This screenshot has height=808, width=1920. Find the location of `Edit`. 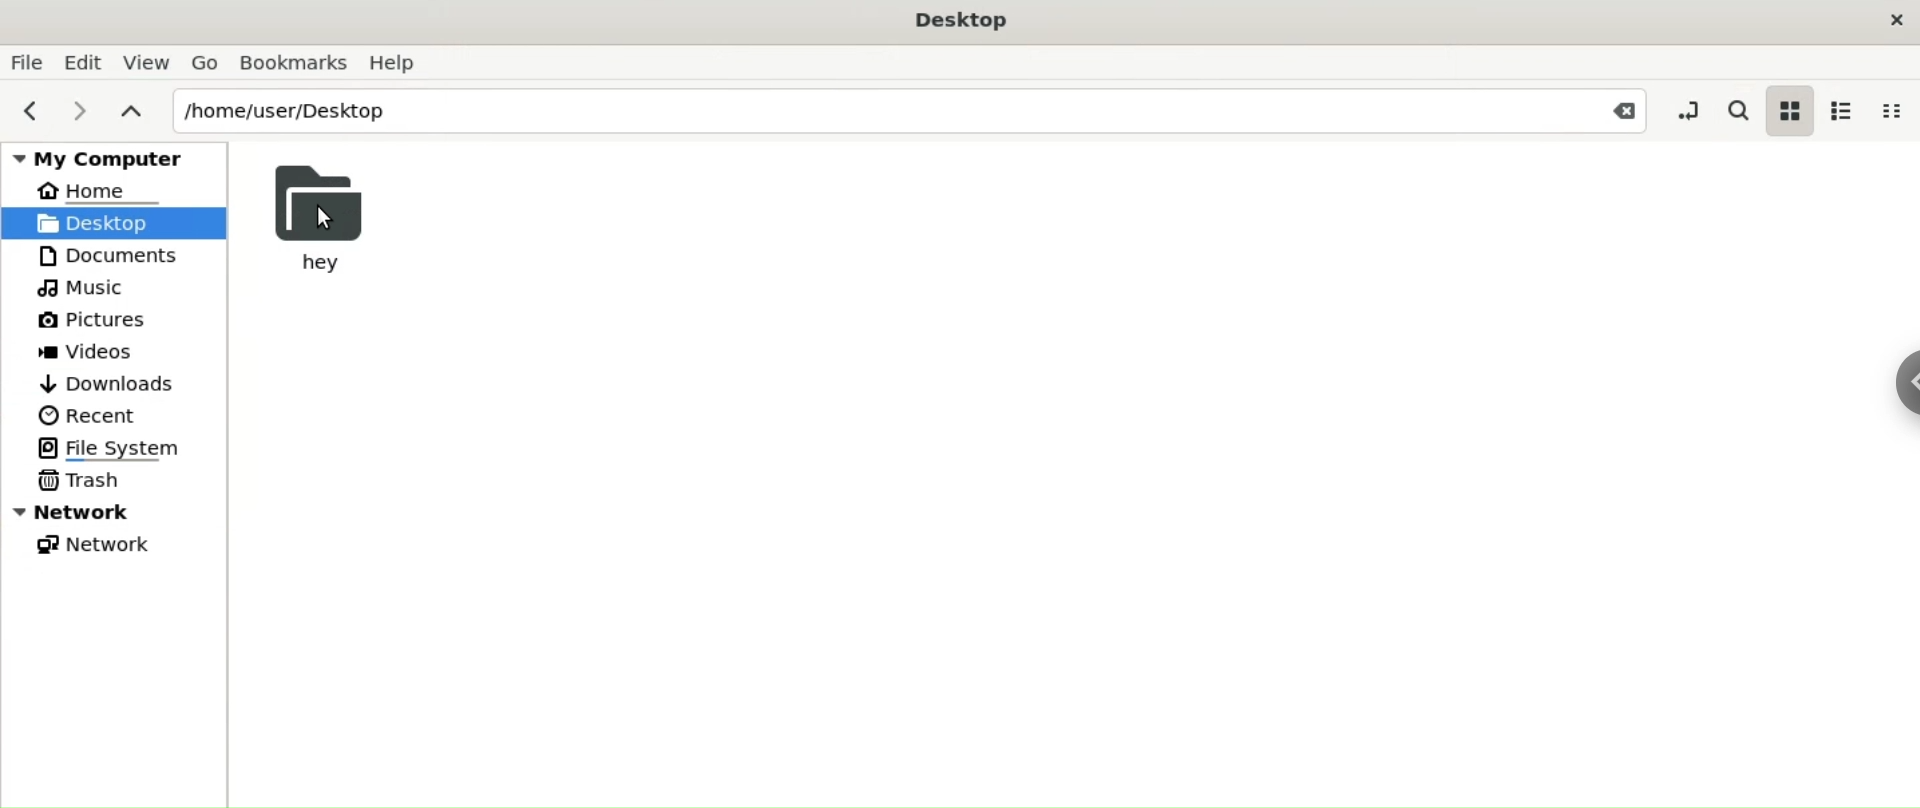

Edit is located at coordinates (86, 60).